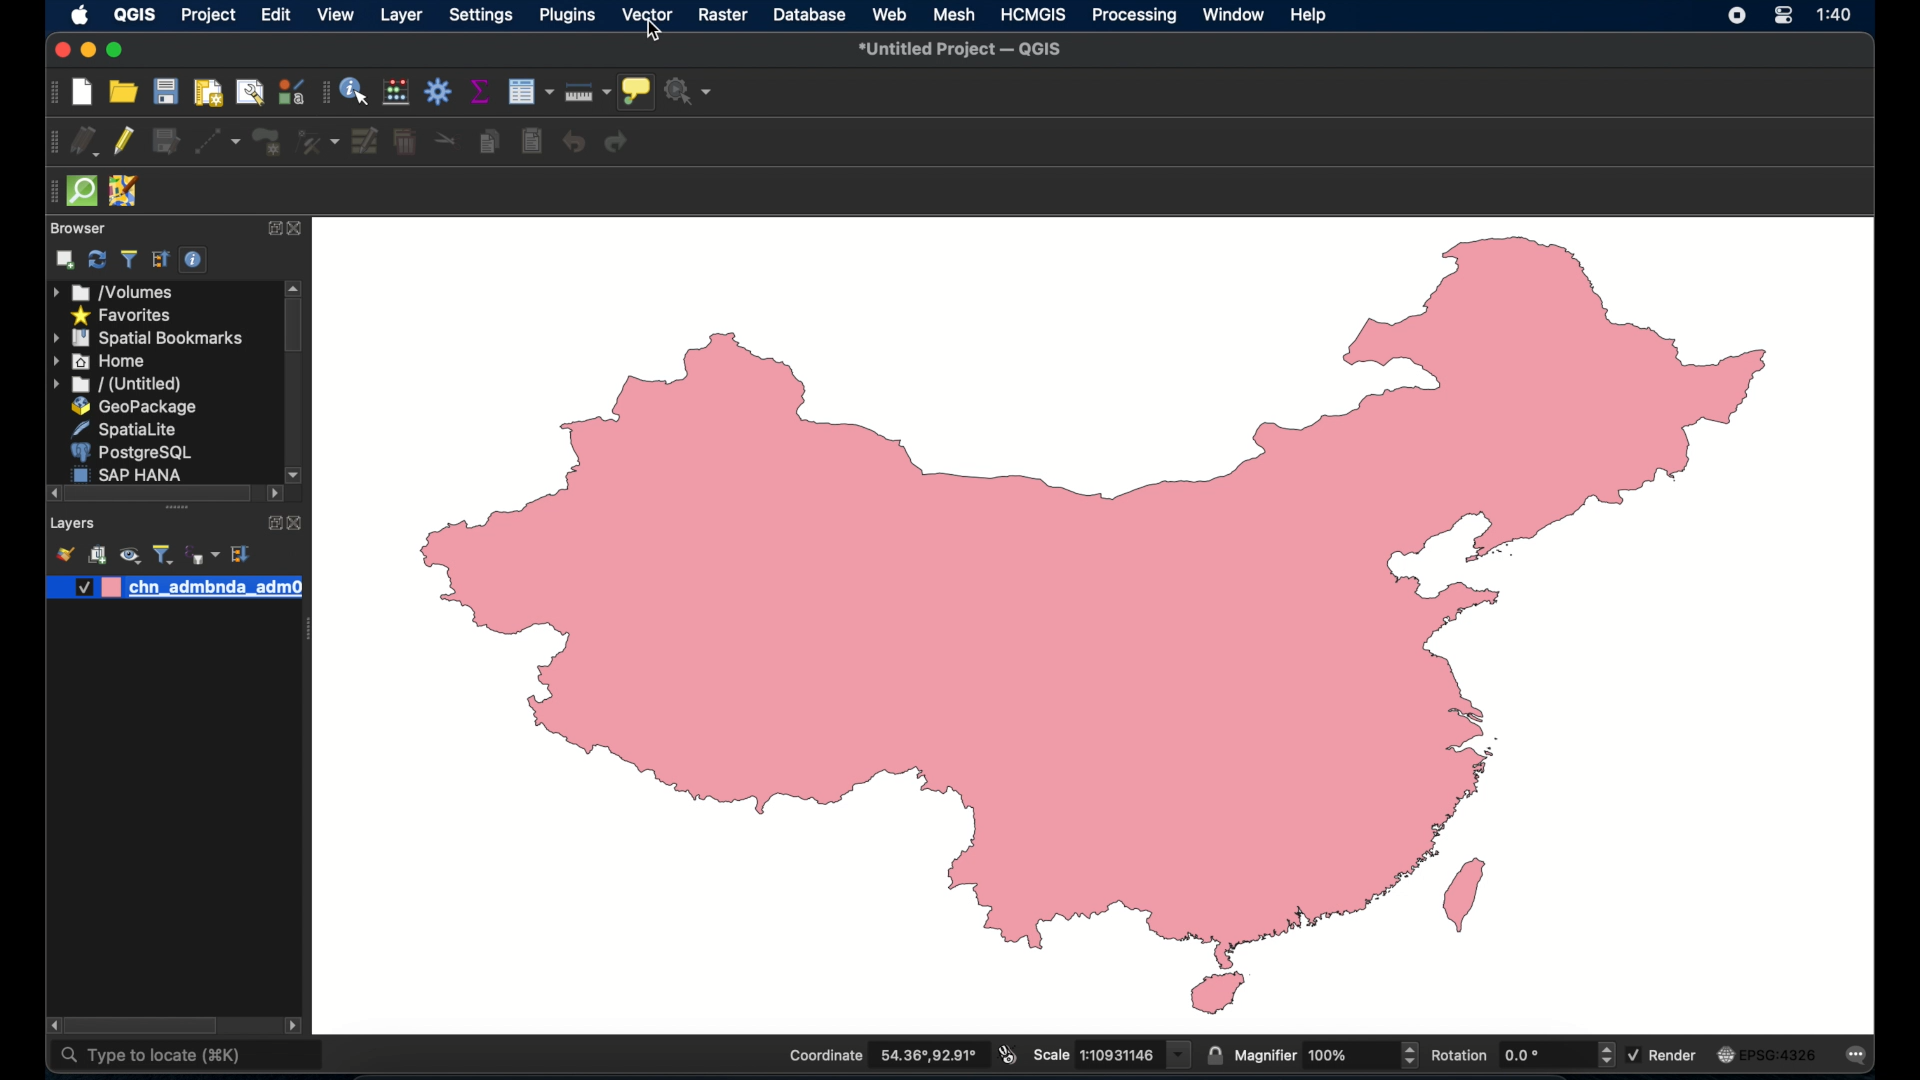 This screenshot has width=1920, height=1080. Describe the element at coordinates (1860, 1055) in the screenshot. I see `messages` at that location.